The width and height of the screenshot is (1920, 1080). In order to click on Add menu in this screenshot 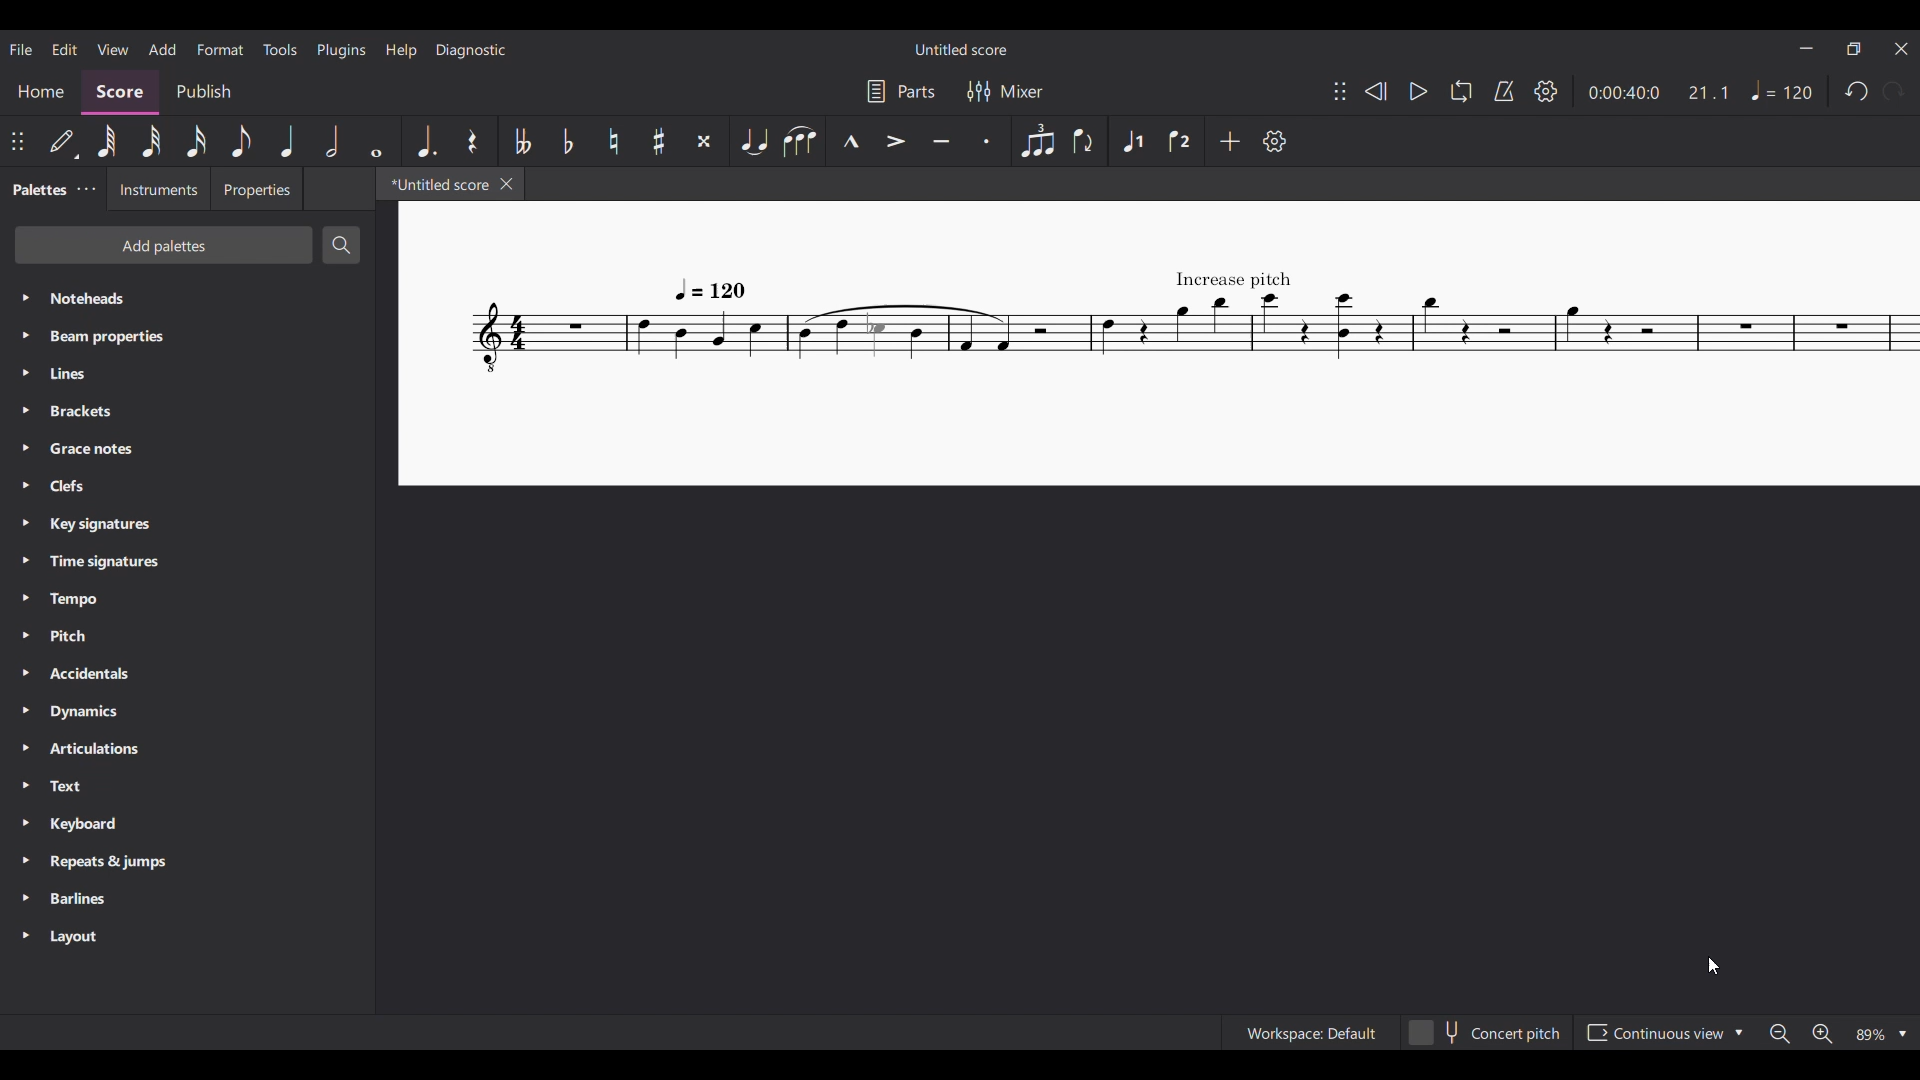, I will do `click(161, 48)`.